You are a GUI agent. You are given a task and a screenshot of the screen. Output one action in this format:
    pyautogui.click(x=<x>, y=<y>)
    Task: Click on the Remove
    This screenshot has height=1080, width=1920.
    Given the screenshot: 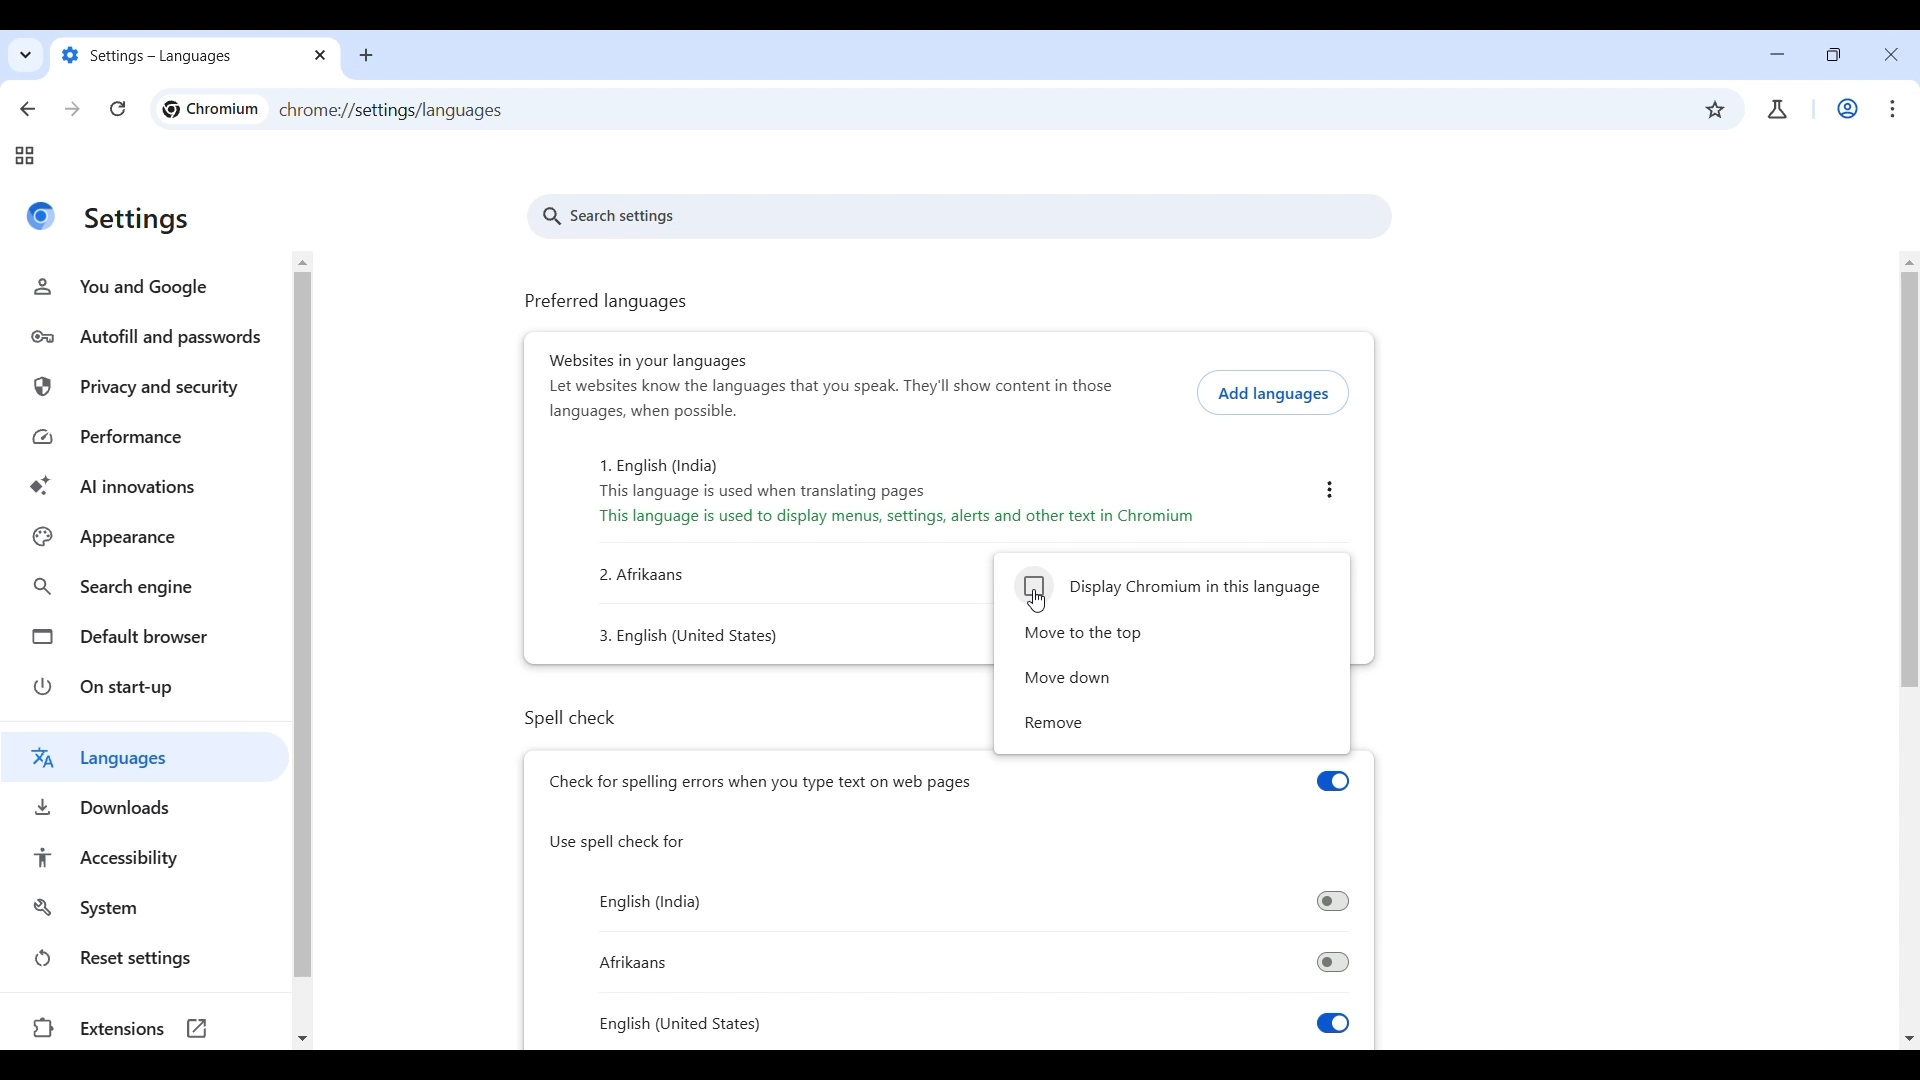 What is the action you would take?
    pyautogui.click(x=1175, y=724)
    